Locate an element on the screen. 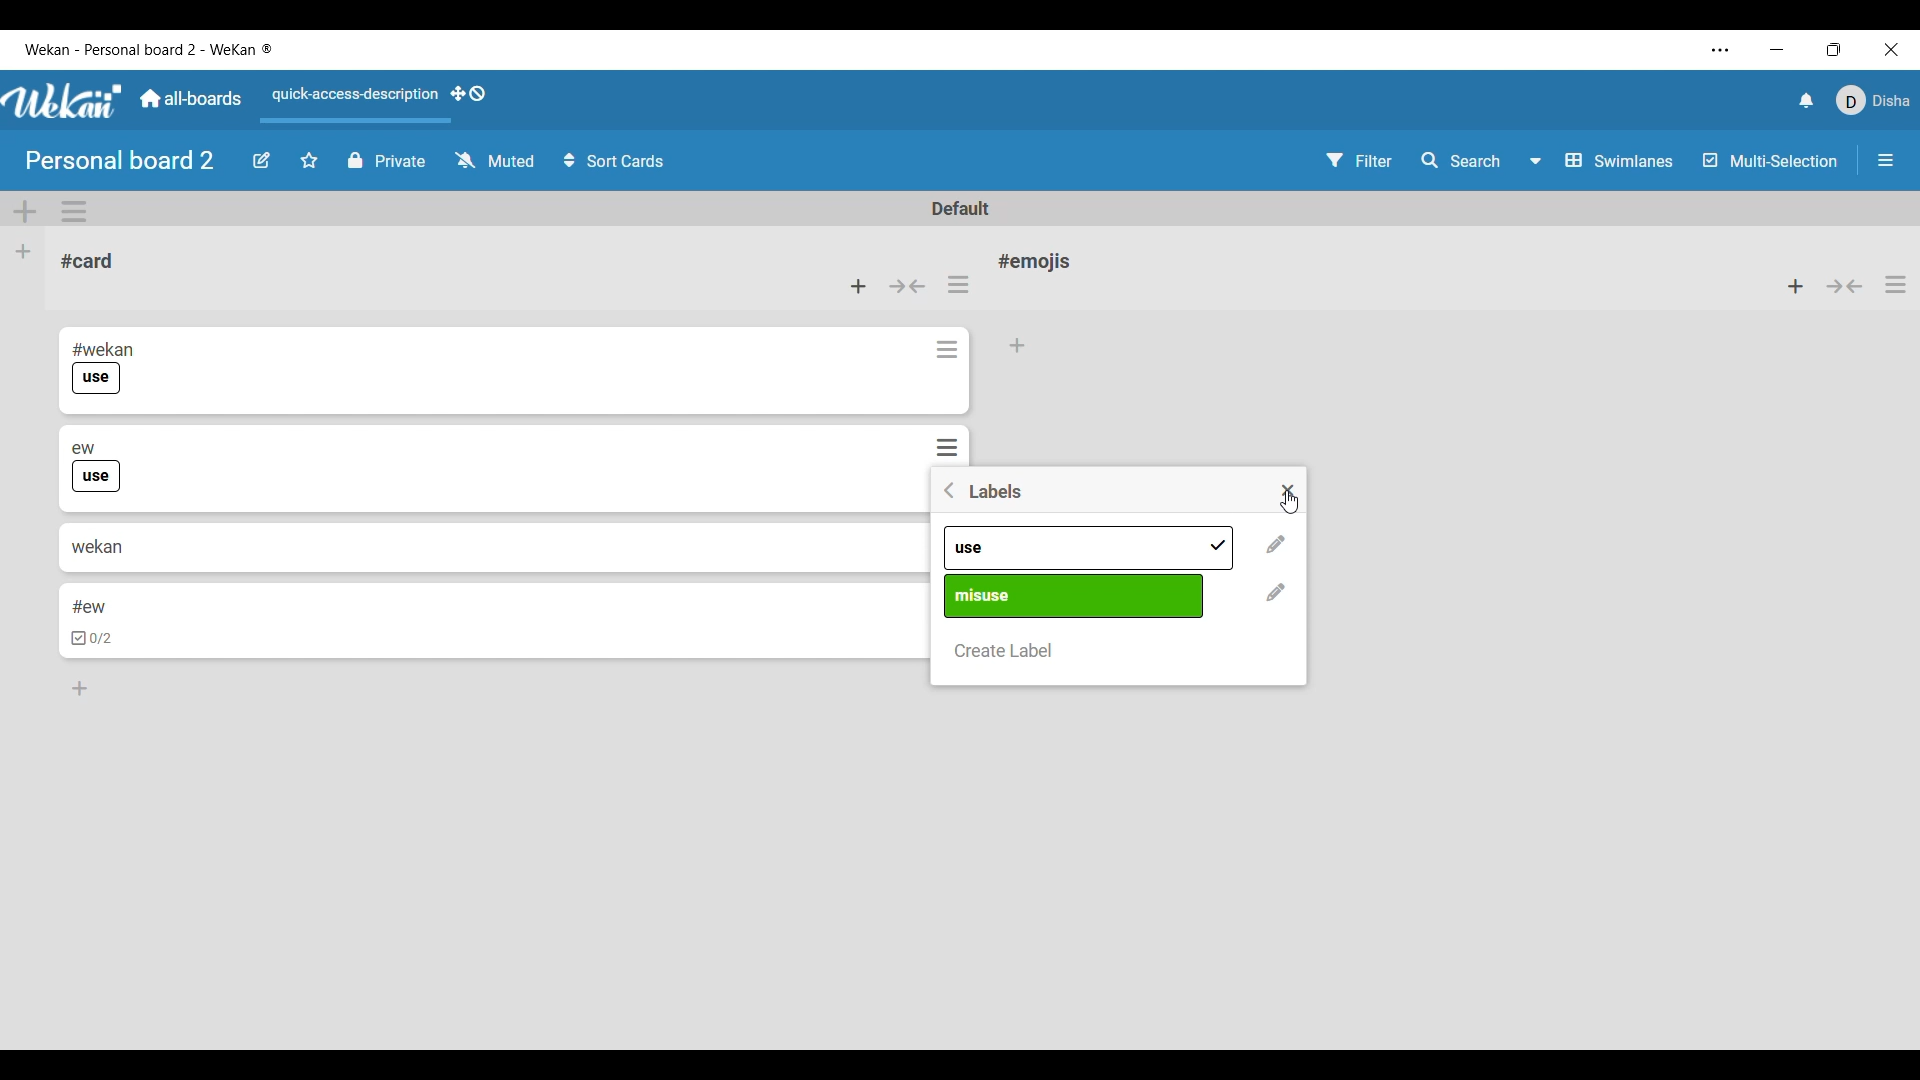 This screenshot has width=1920, height=1080. Board name is located at coordinates (119, 160).